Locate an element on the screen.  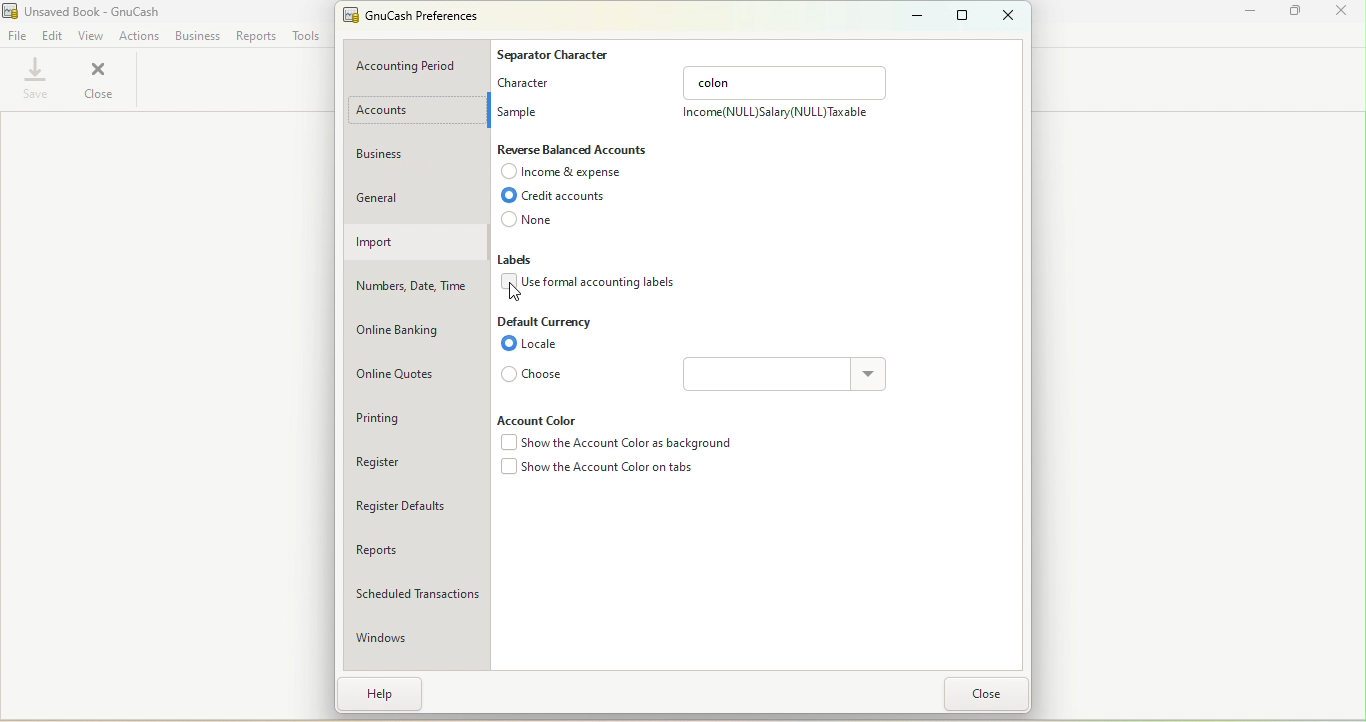
Numbers is located at coordinates (416, 285).